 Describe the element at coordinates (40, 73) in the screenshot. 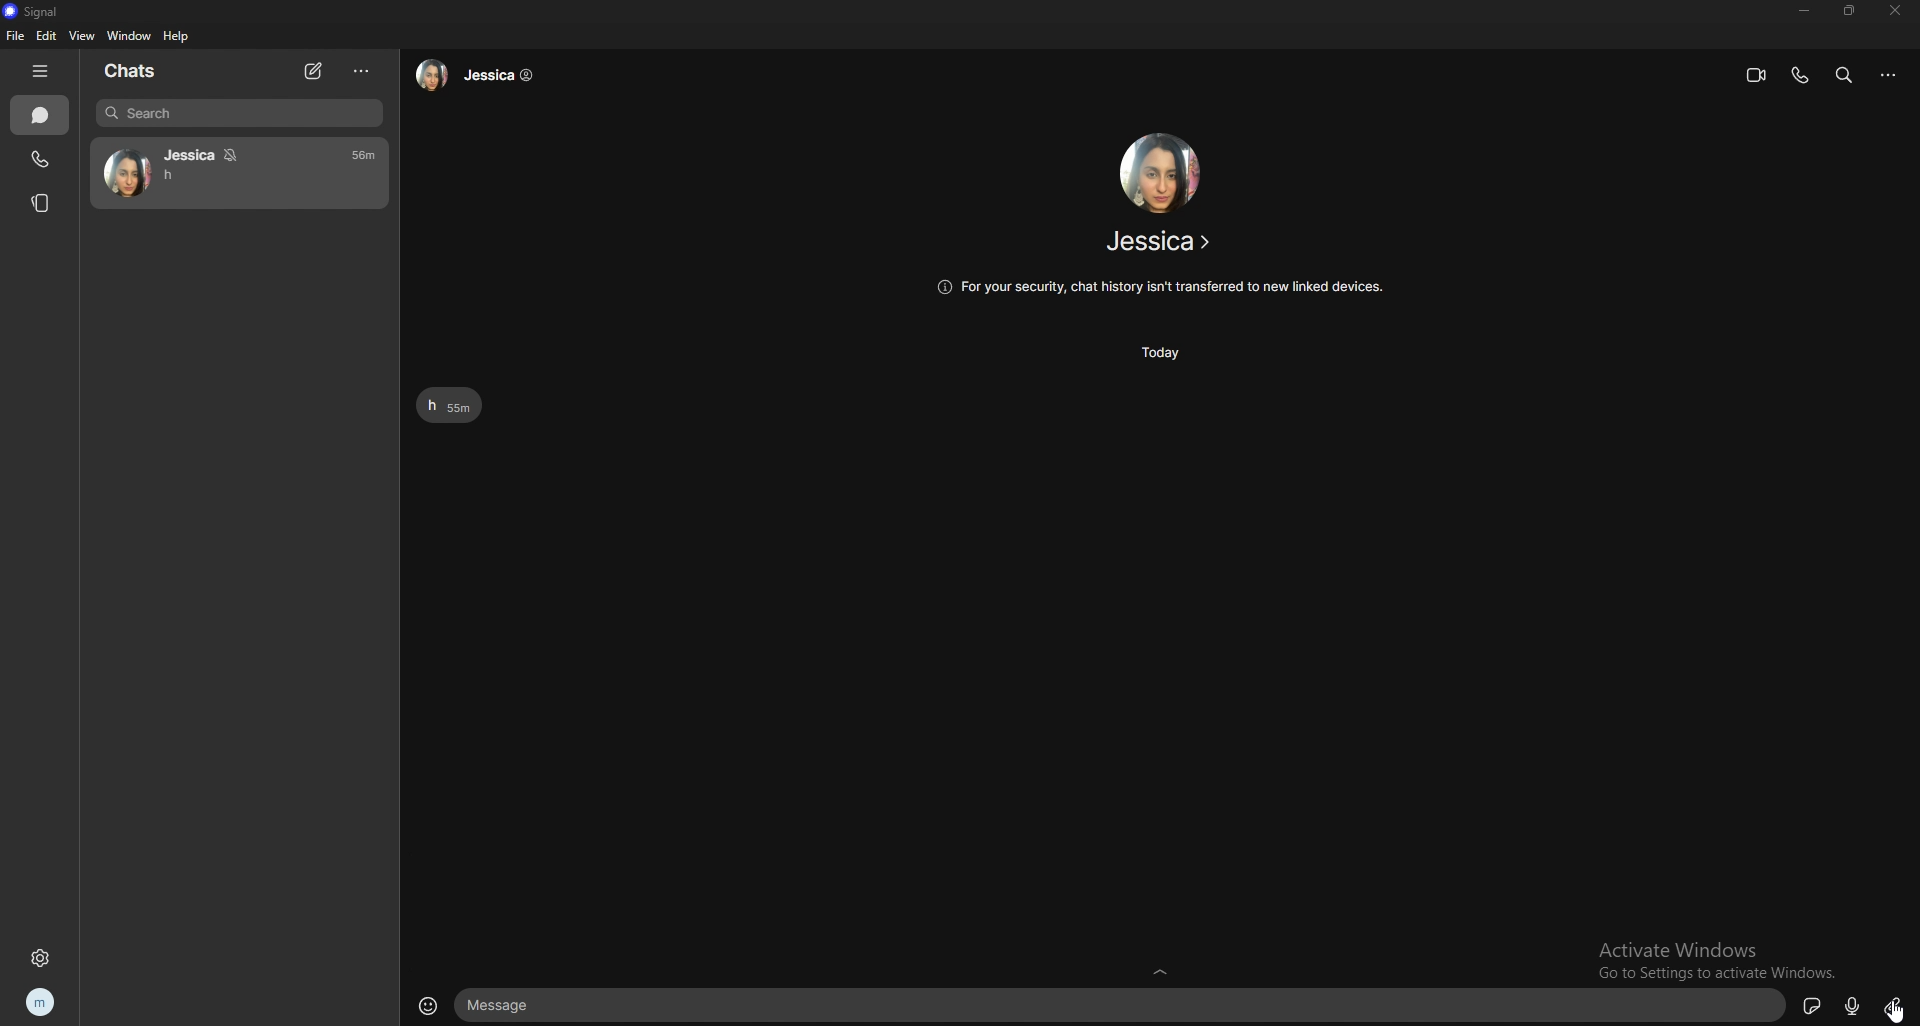

I see `hide tab` at that location.